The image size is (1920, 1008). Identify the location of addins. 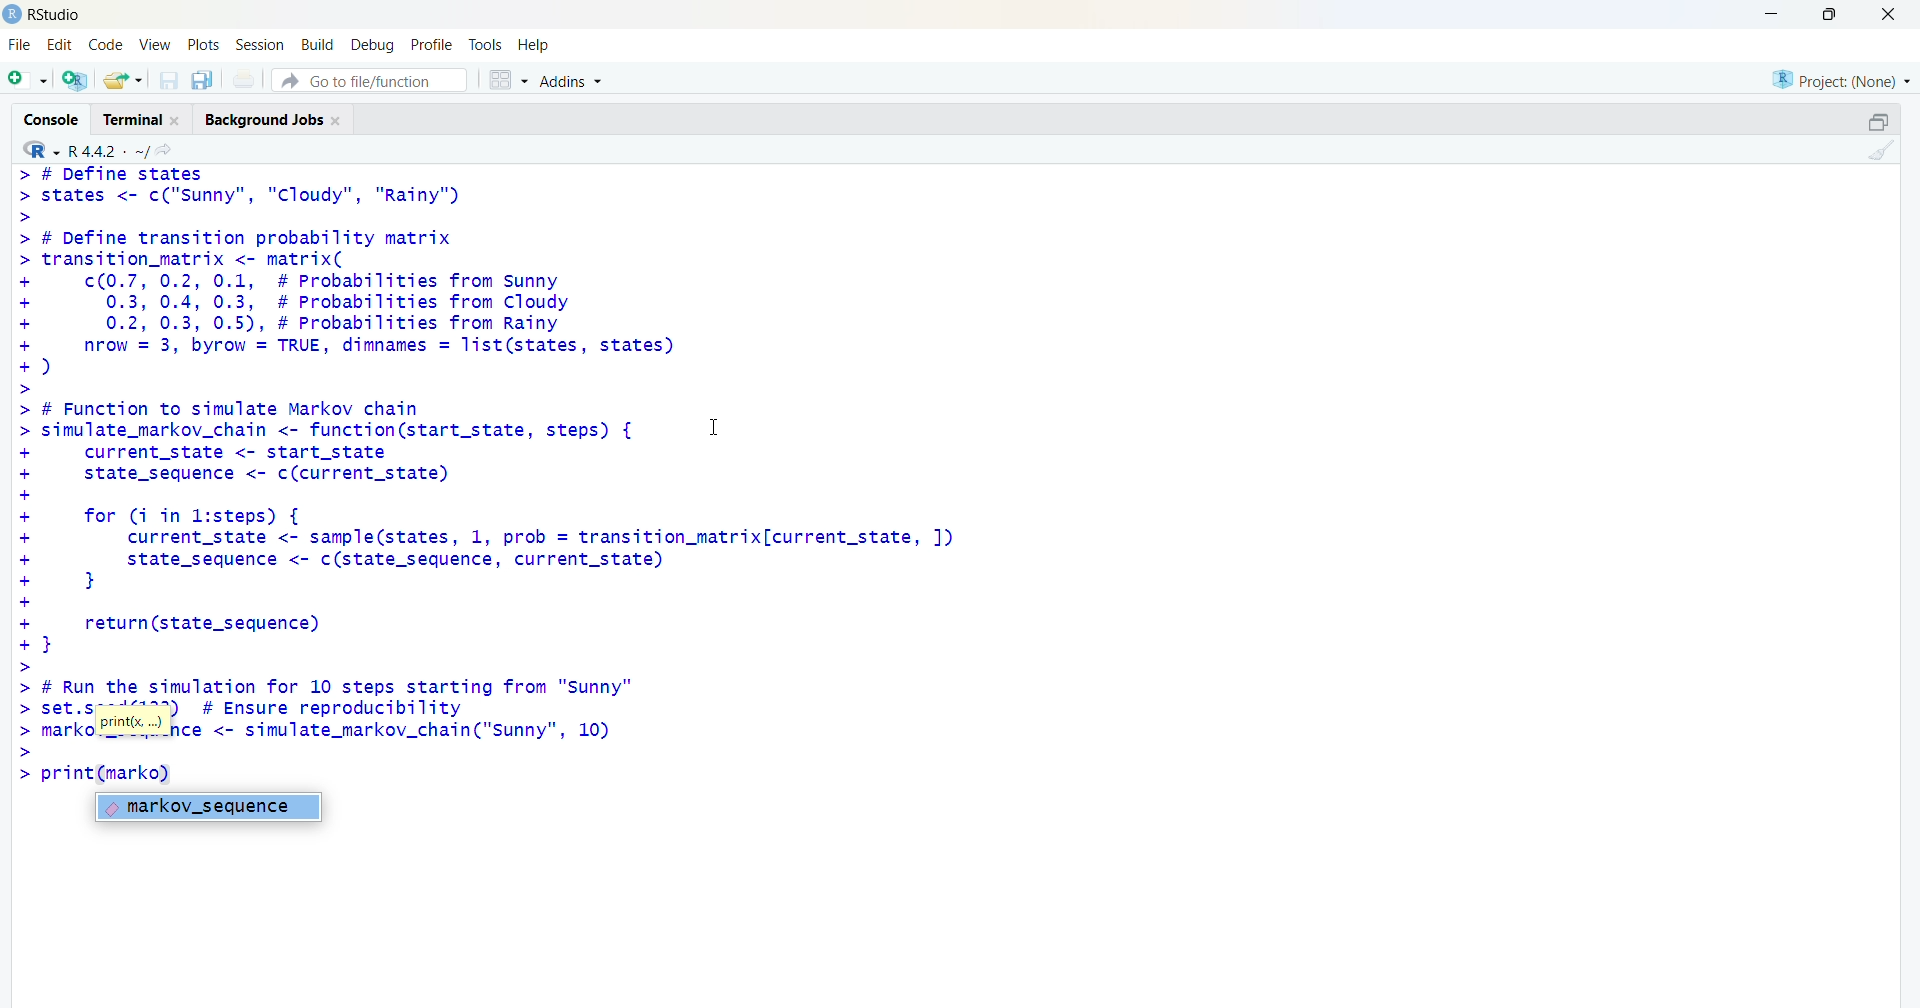
(575, 81).